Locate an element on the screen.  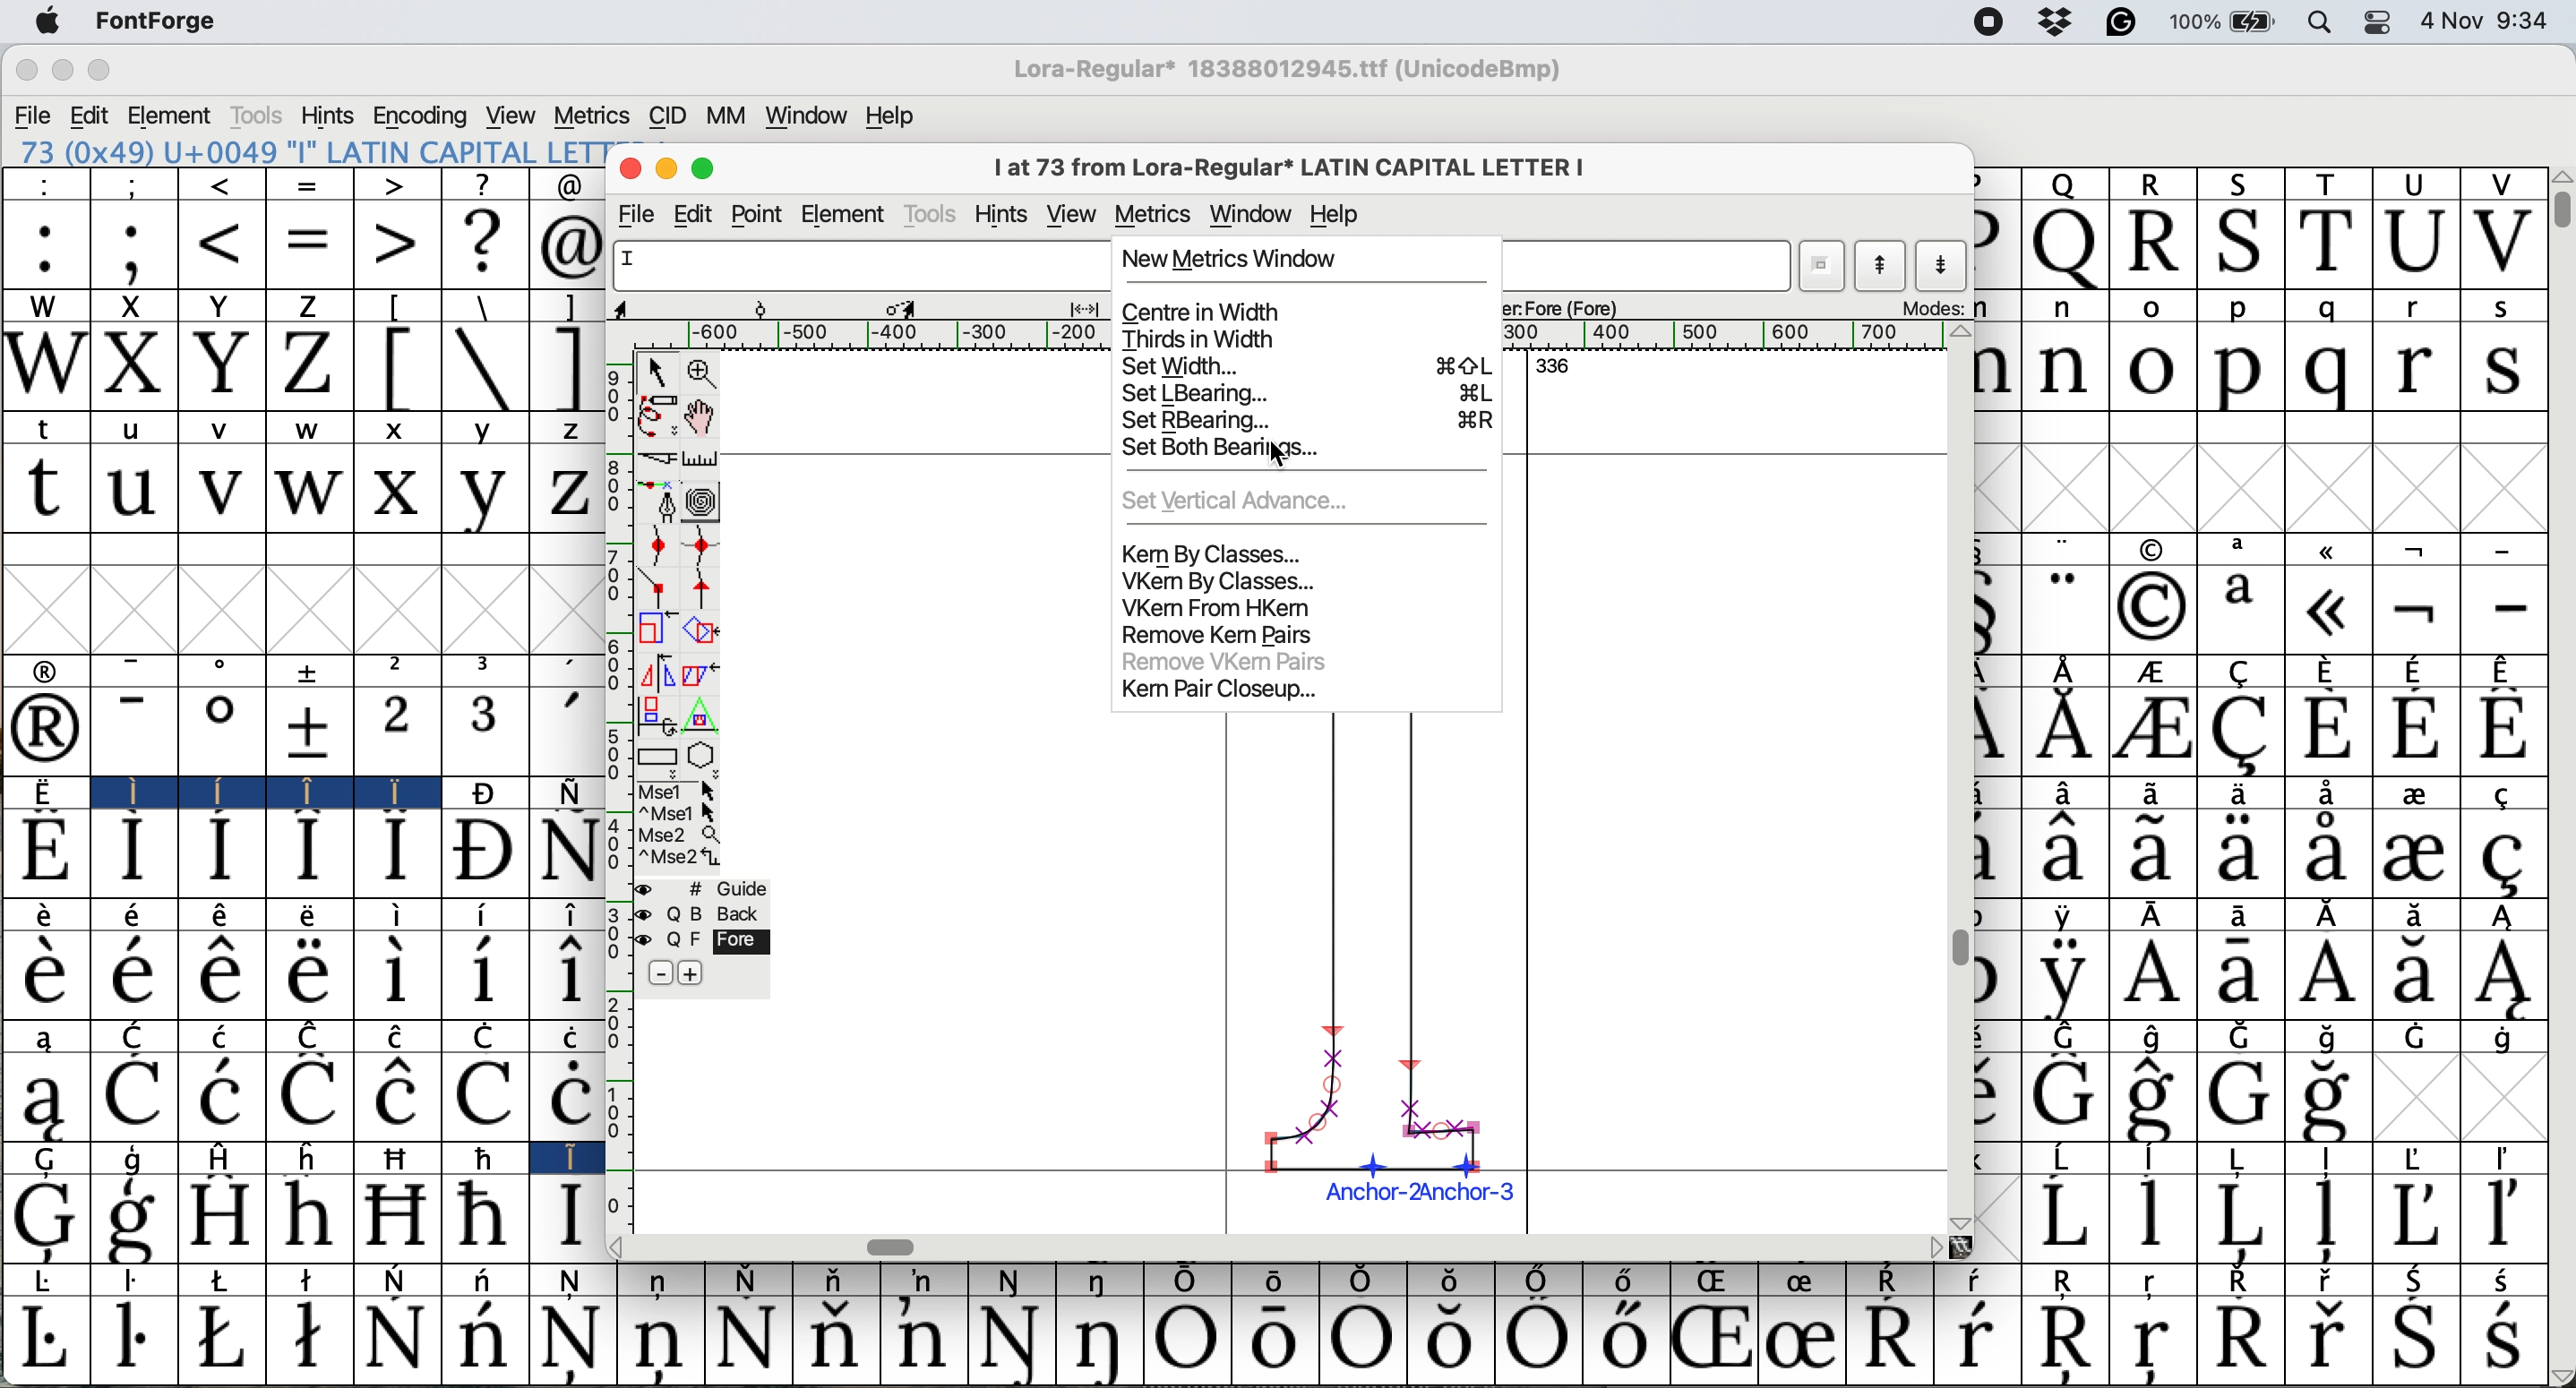
Symbol is located at coordinates (2153, 732).